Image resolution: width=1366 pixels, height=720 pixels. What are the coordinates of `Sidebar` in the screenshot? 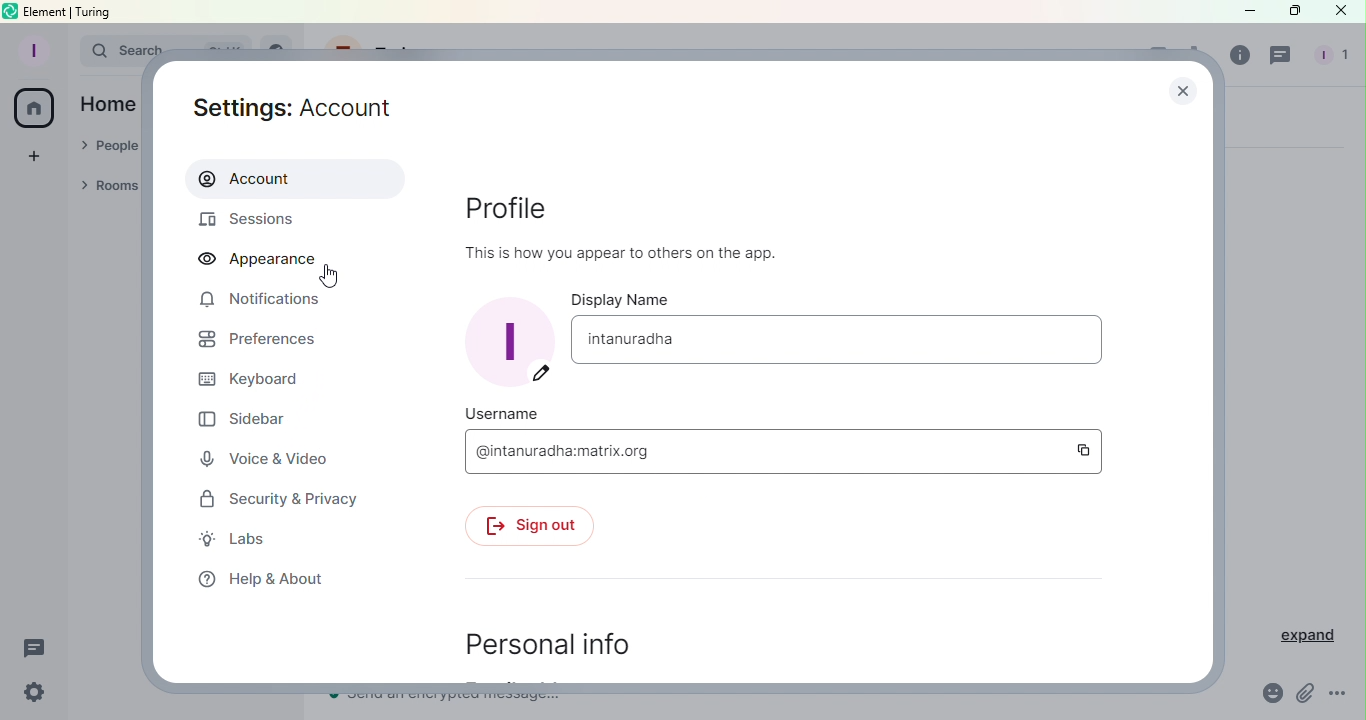 It's located at (242, 418).